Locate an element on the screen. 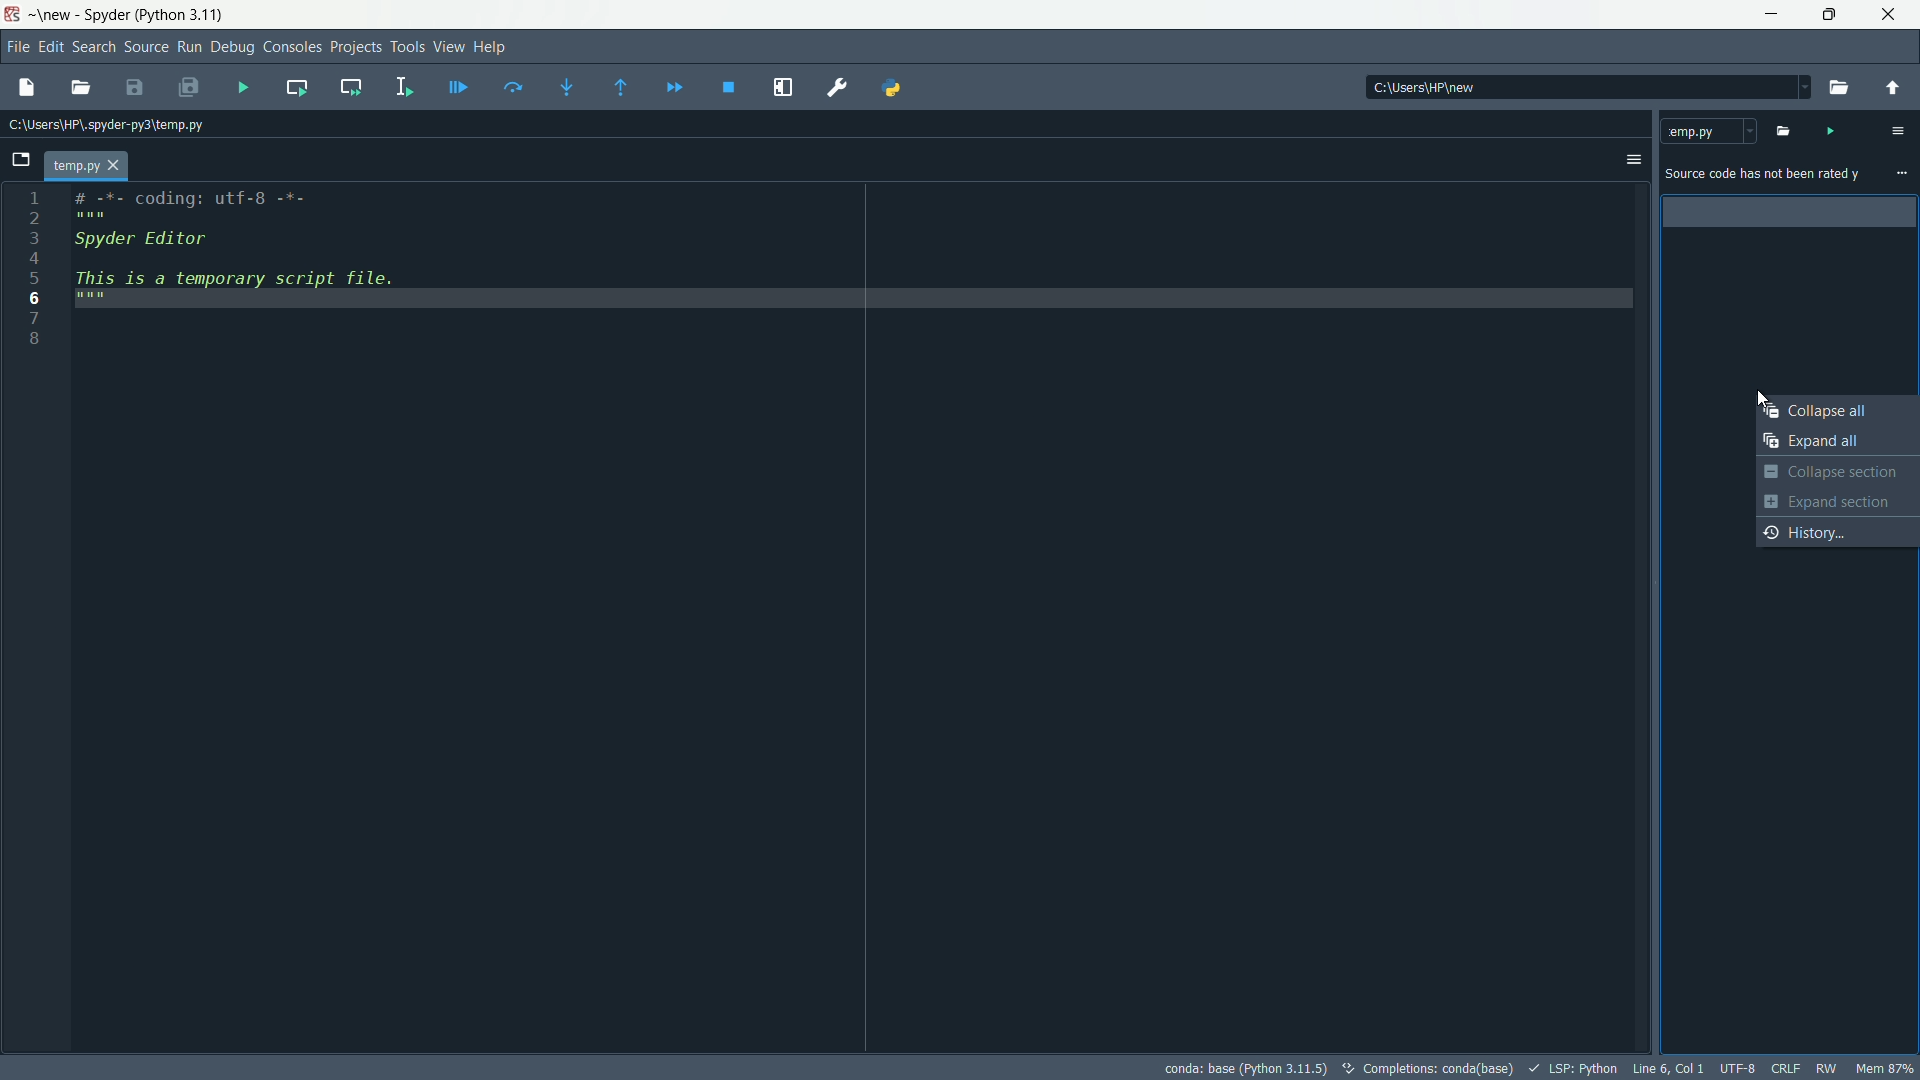 Image resolution: width=1920 pixels, height=1080 pixels. consoles menu is located at coordinates (290, 49).